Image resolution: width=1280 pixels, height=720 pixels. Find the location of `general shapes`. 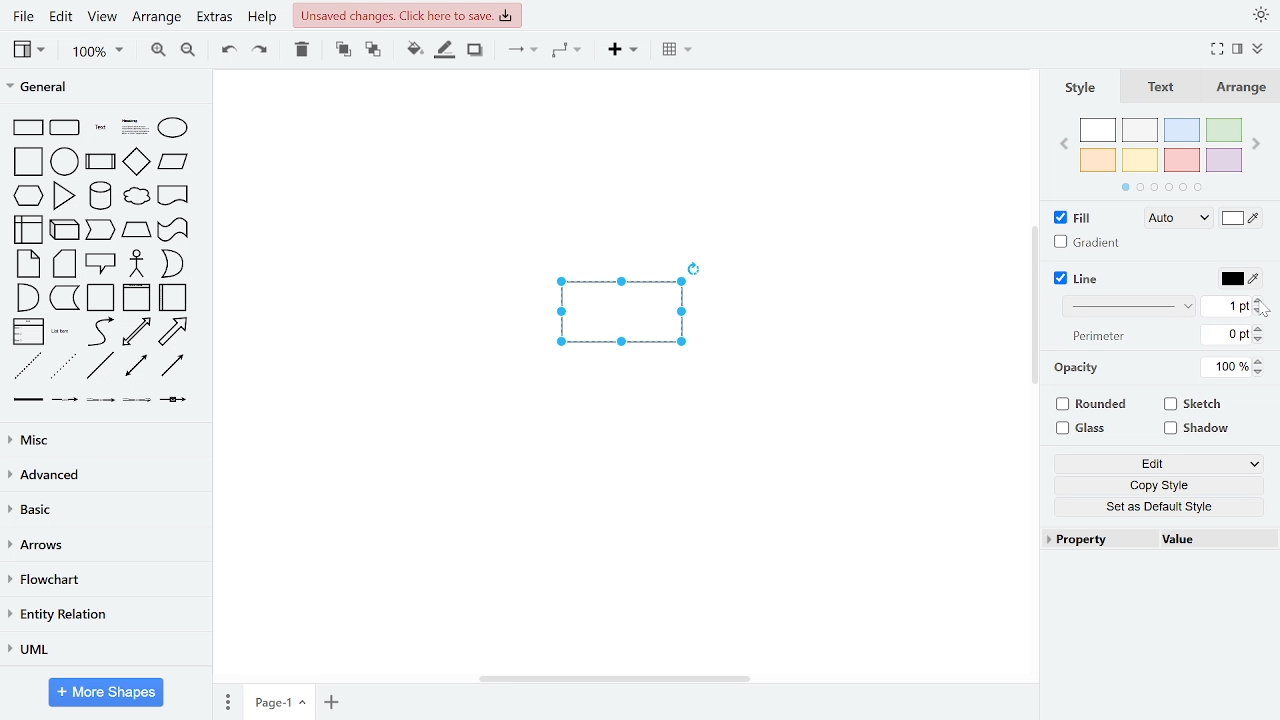

general shapes is located at coordinates (137, 365).